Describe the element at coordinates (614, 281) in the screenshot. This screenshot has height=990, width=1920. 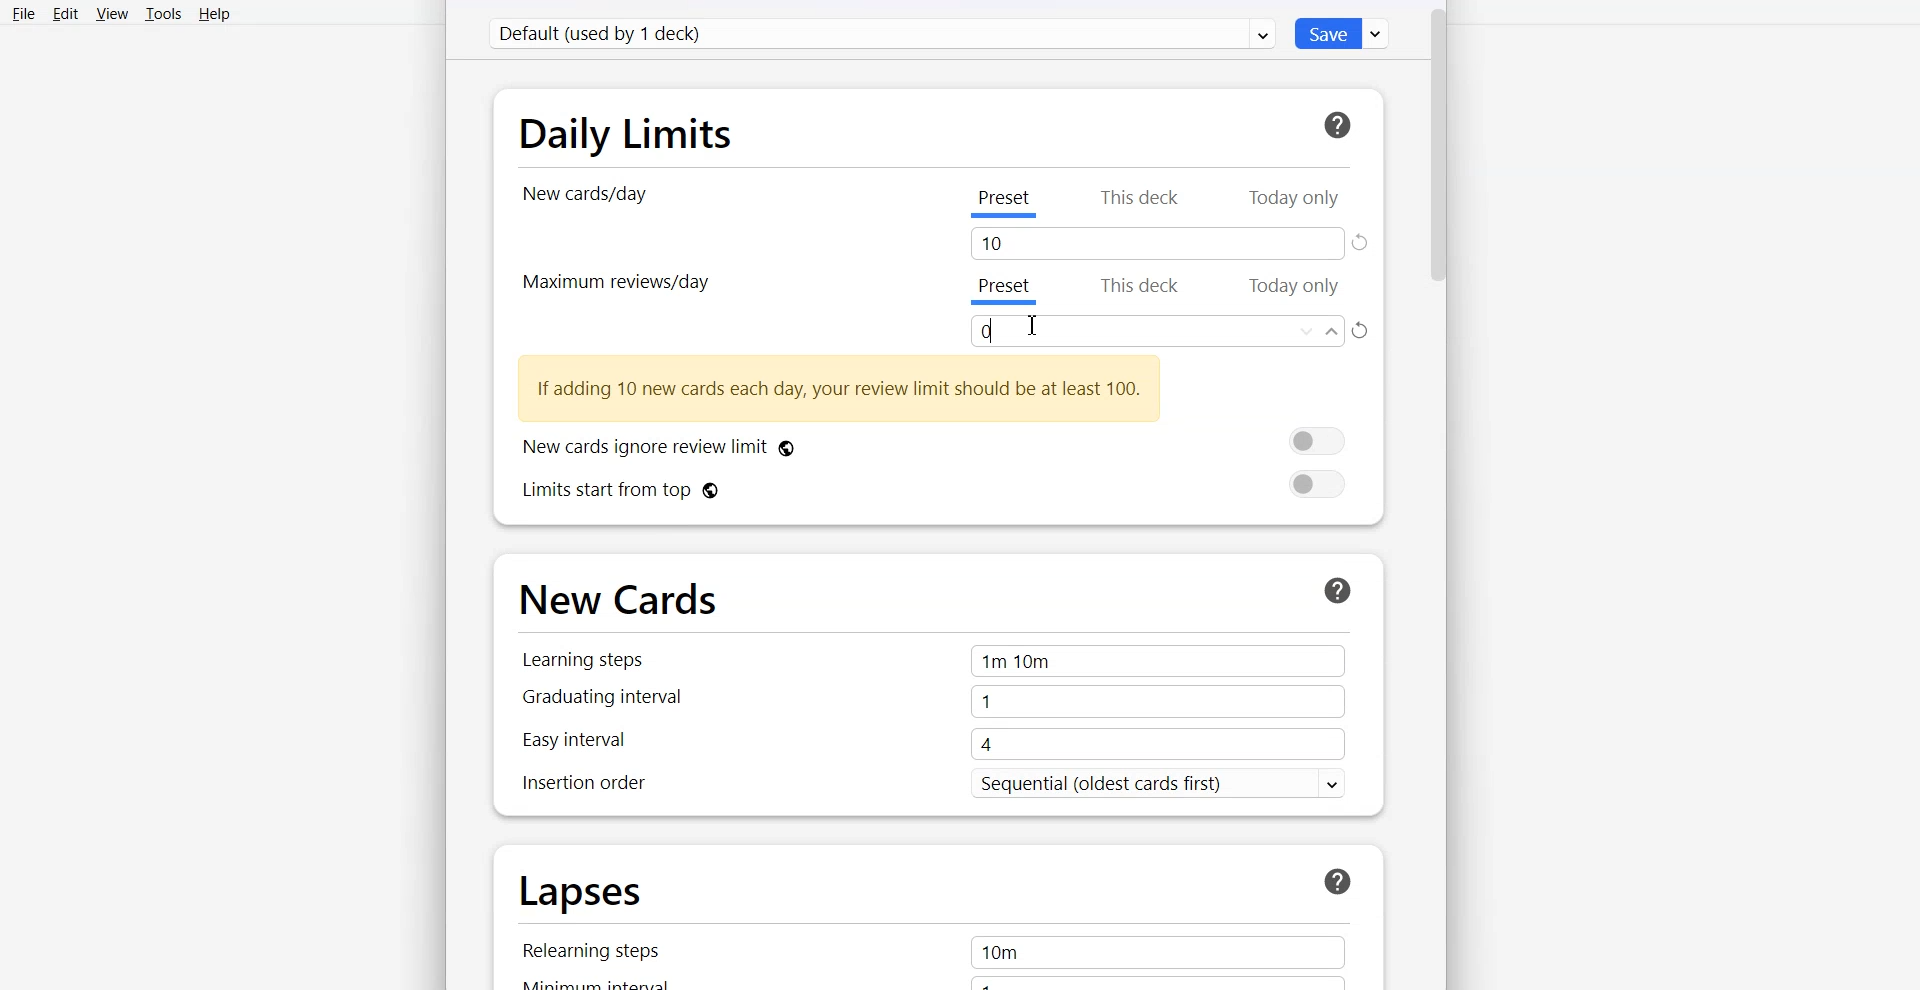
I see `Maximum review/day` at that location.